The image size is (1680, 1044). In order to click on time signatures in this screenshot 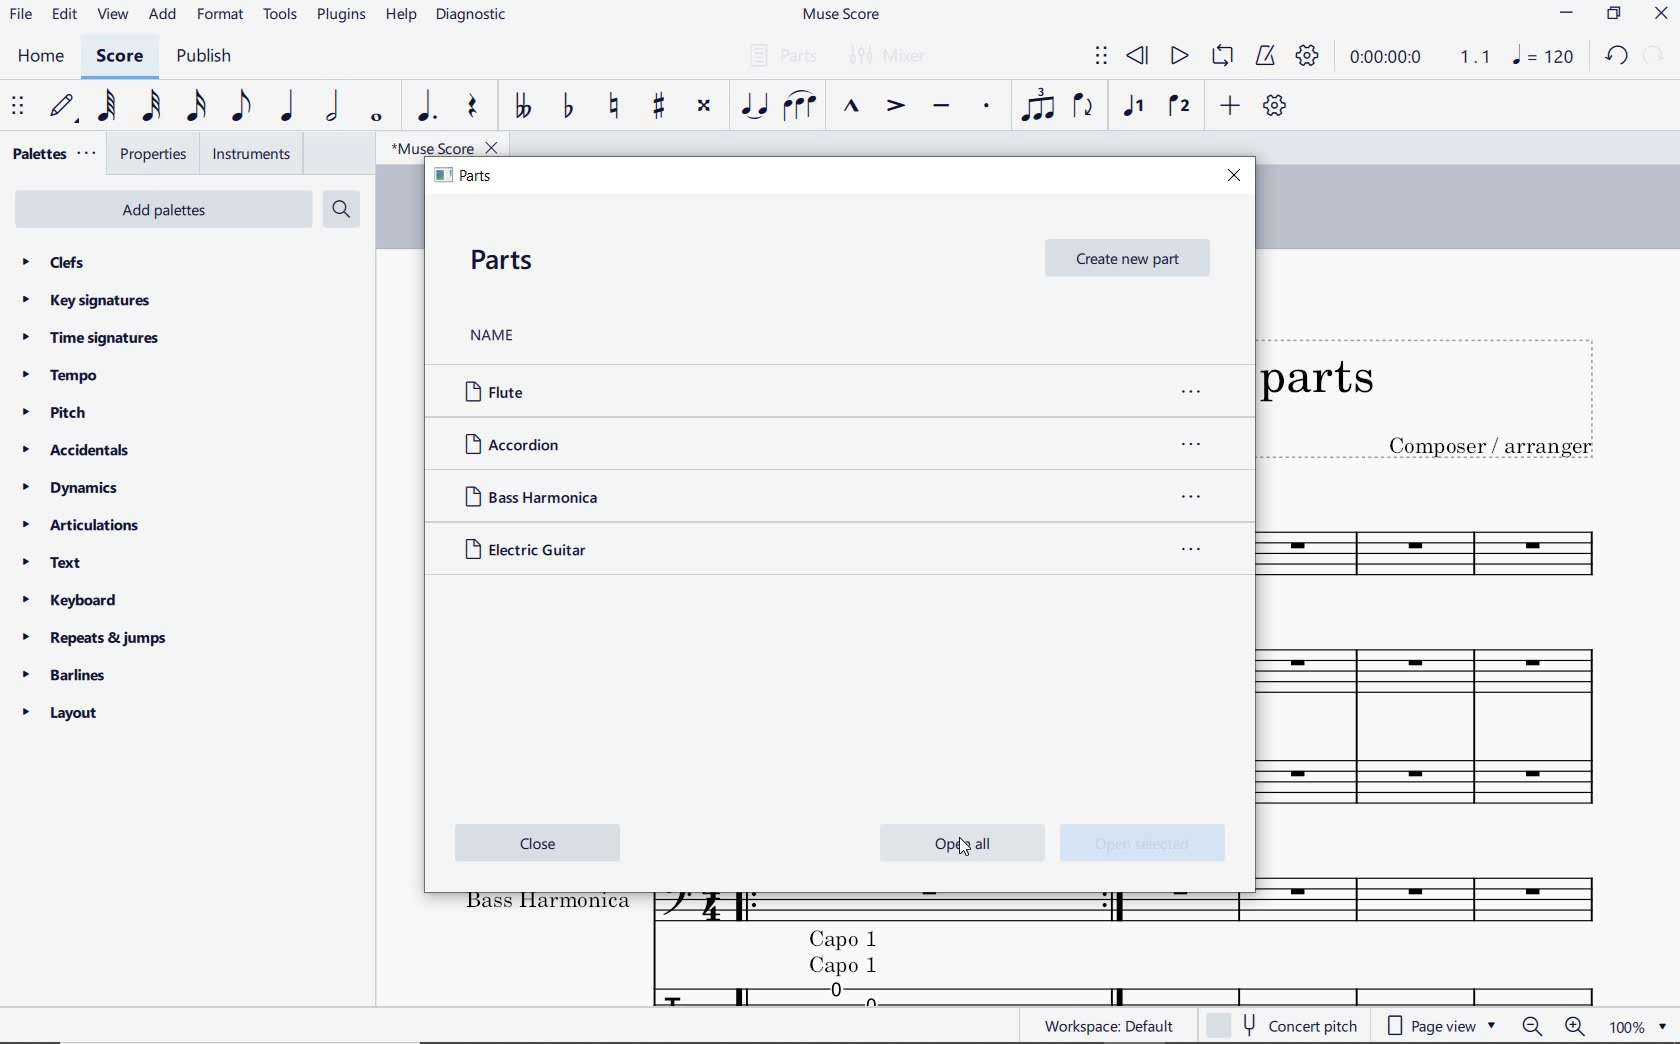, I will do `click(89, 340)`.